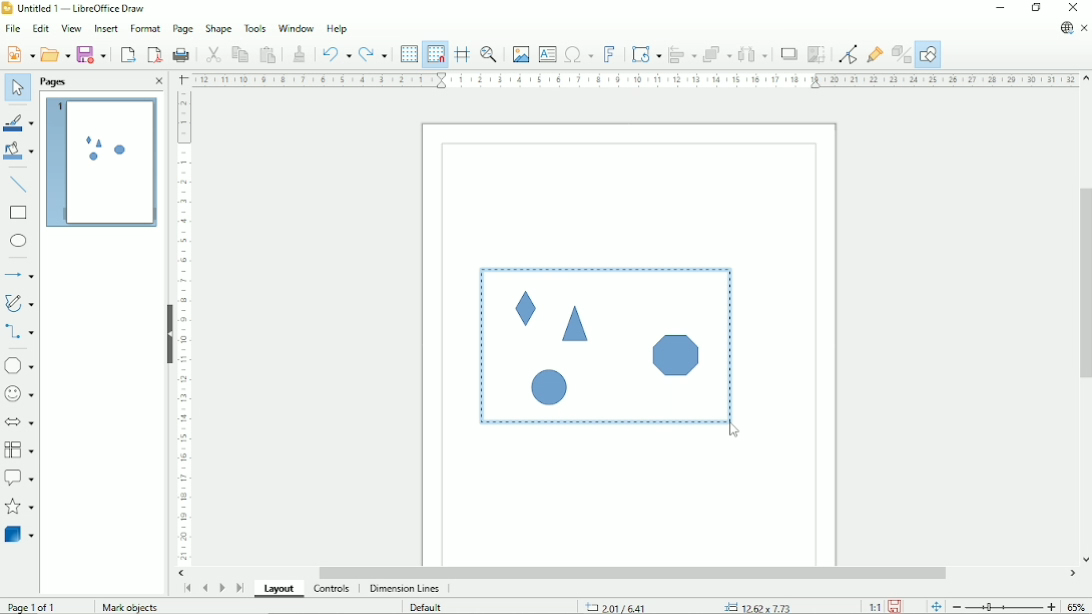 The image size is (1092, 614). I want to click on Helplines while moving, so click(462, 53).